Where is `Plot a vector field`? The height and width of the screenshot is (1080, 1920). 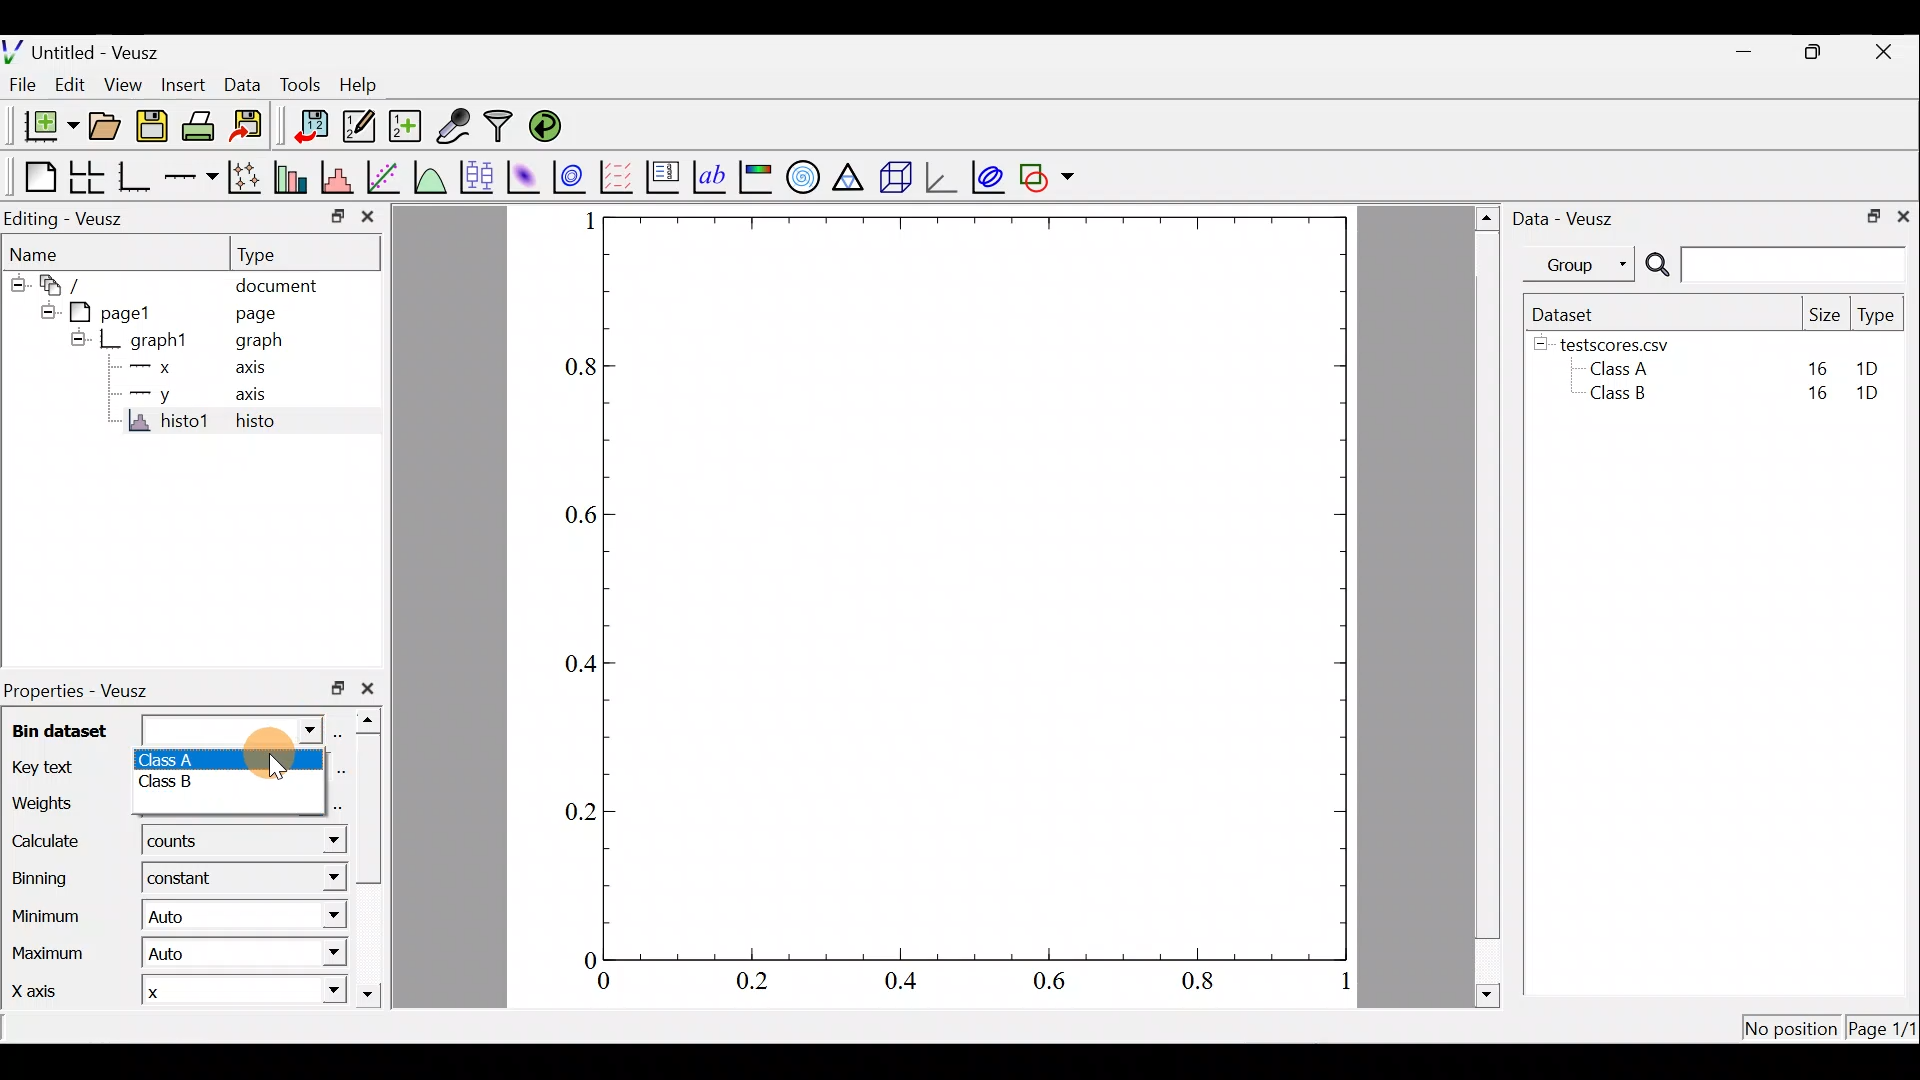
Plot a vector field is located at coordinates (620, 176).